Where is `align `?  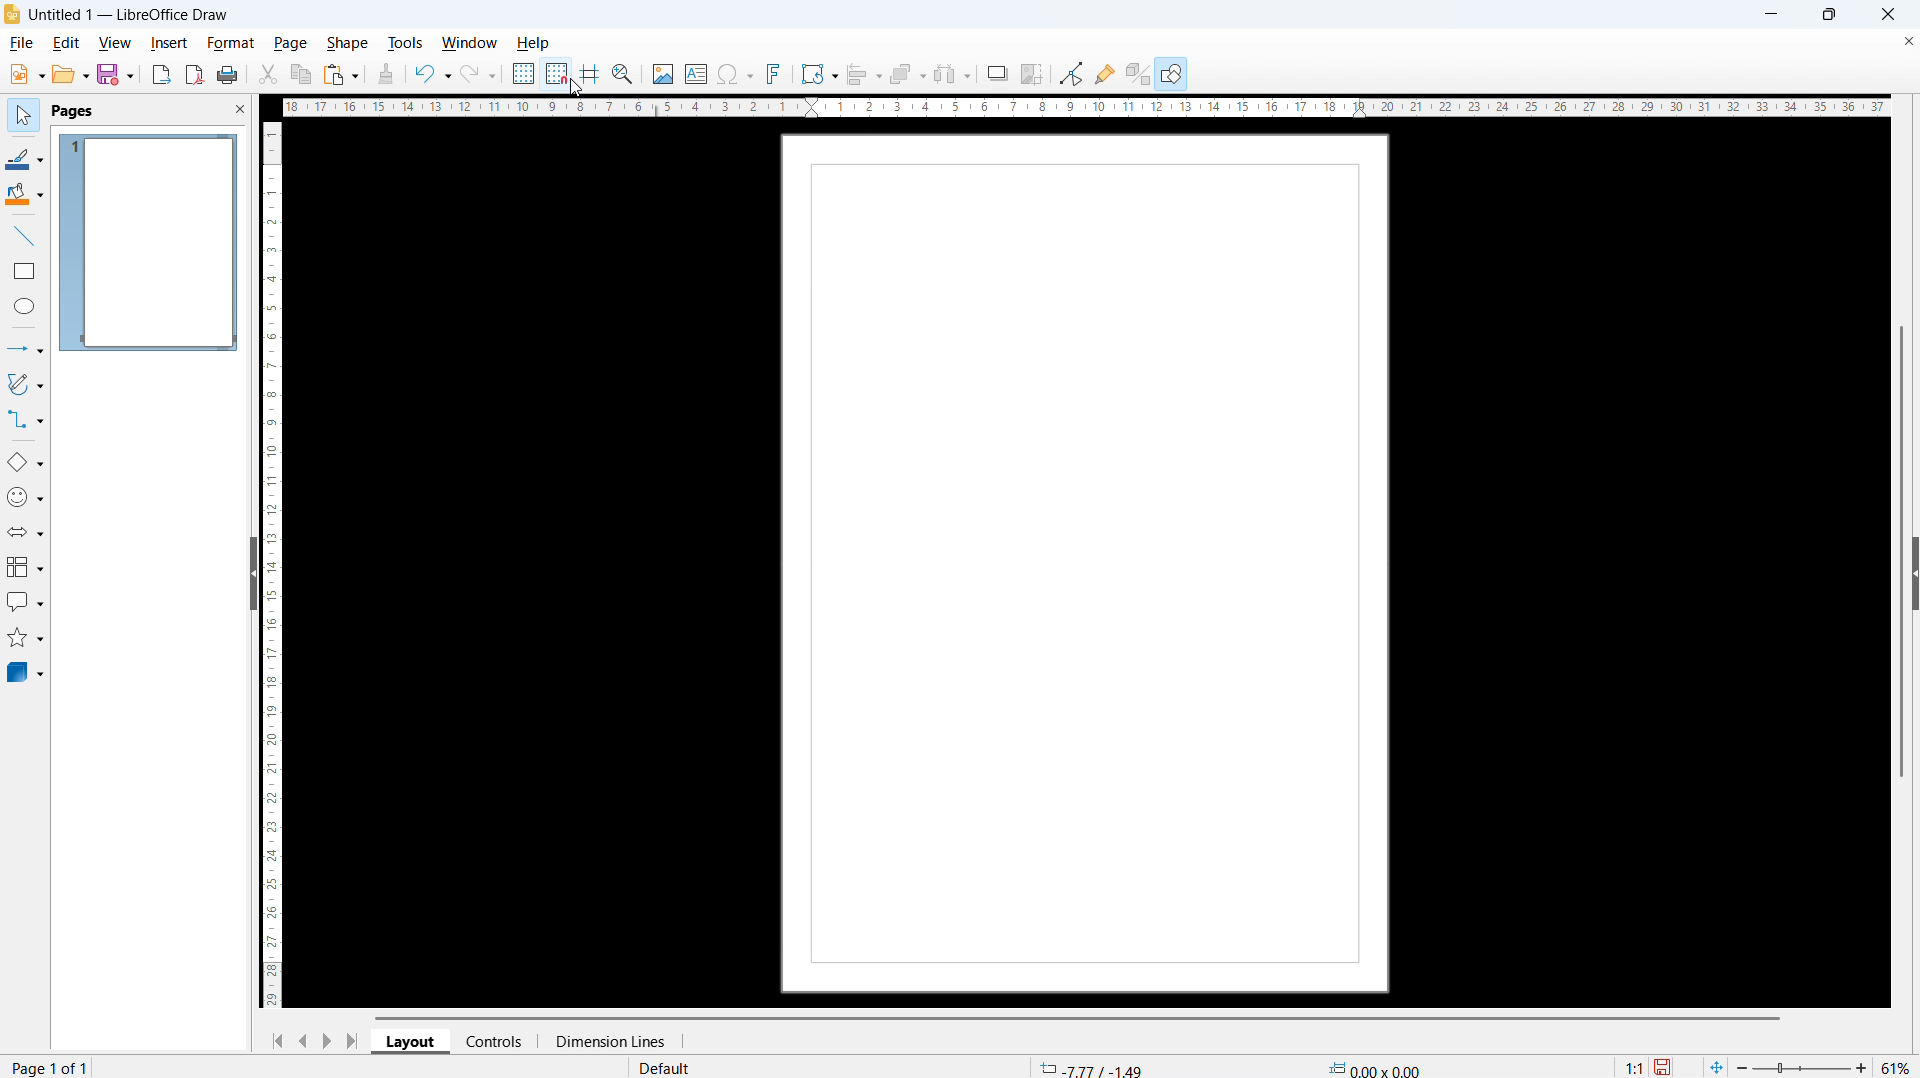
align  is located at coordinates (863, 75).